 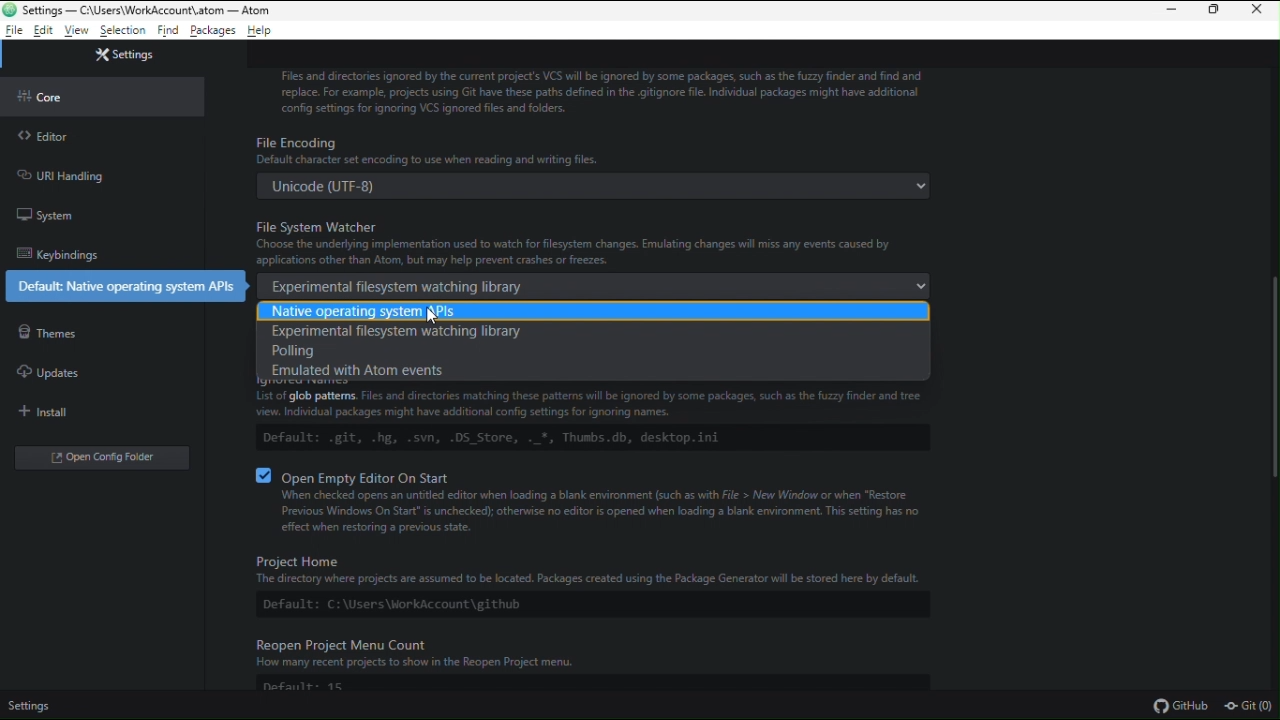 What do you see at coordinates (14, 31) in the screenshot?
I see `File` at bounding box center [14, 31].